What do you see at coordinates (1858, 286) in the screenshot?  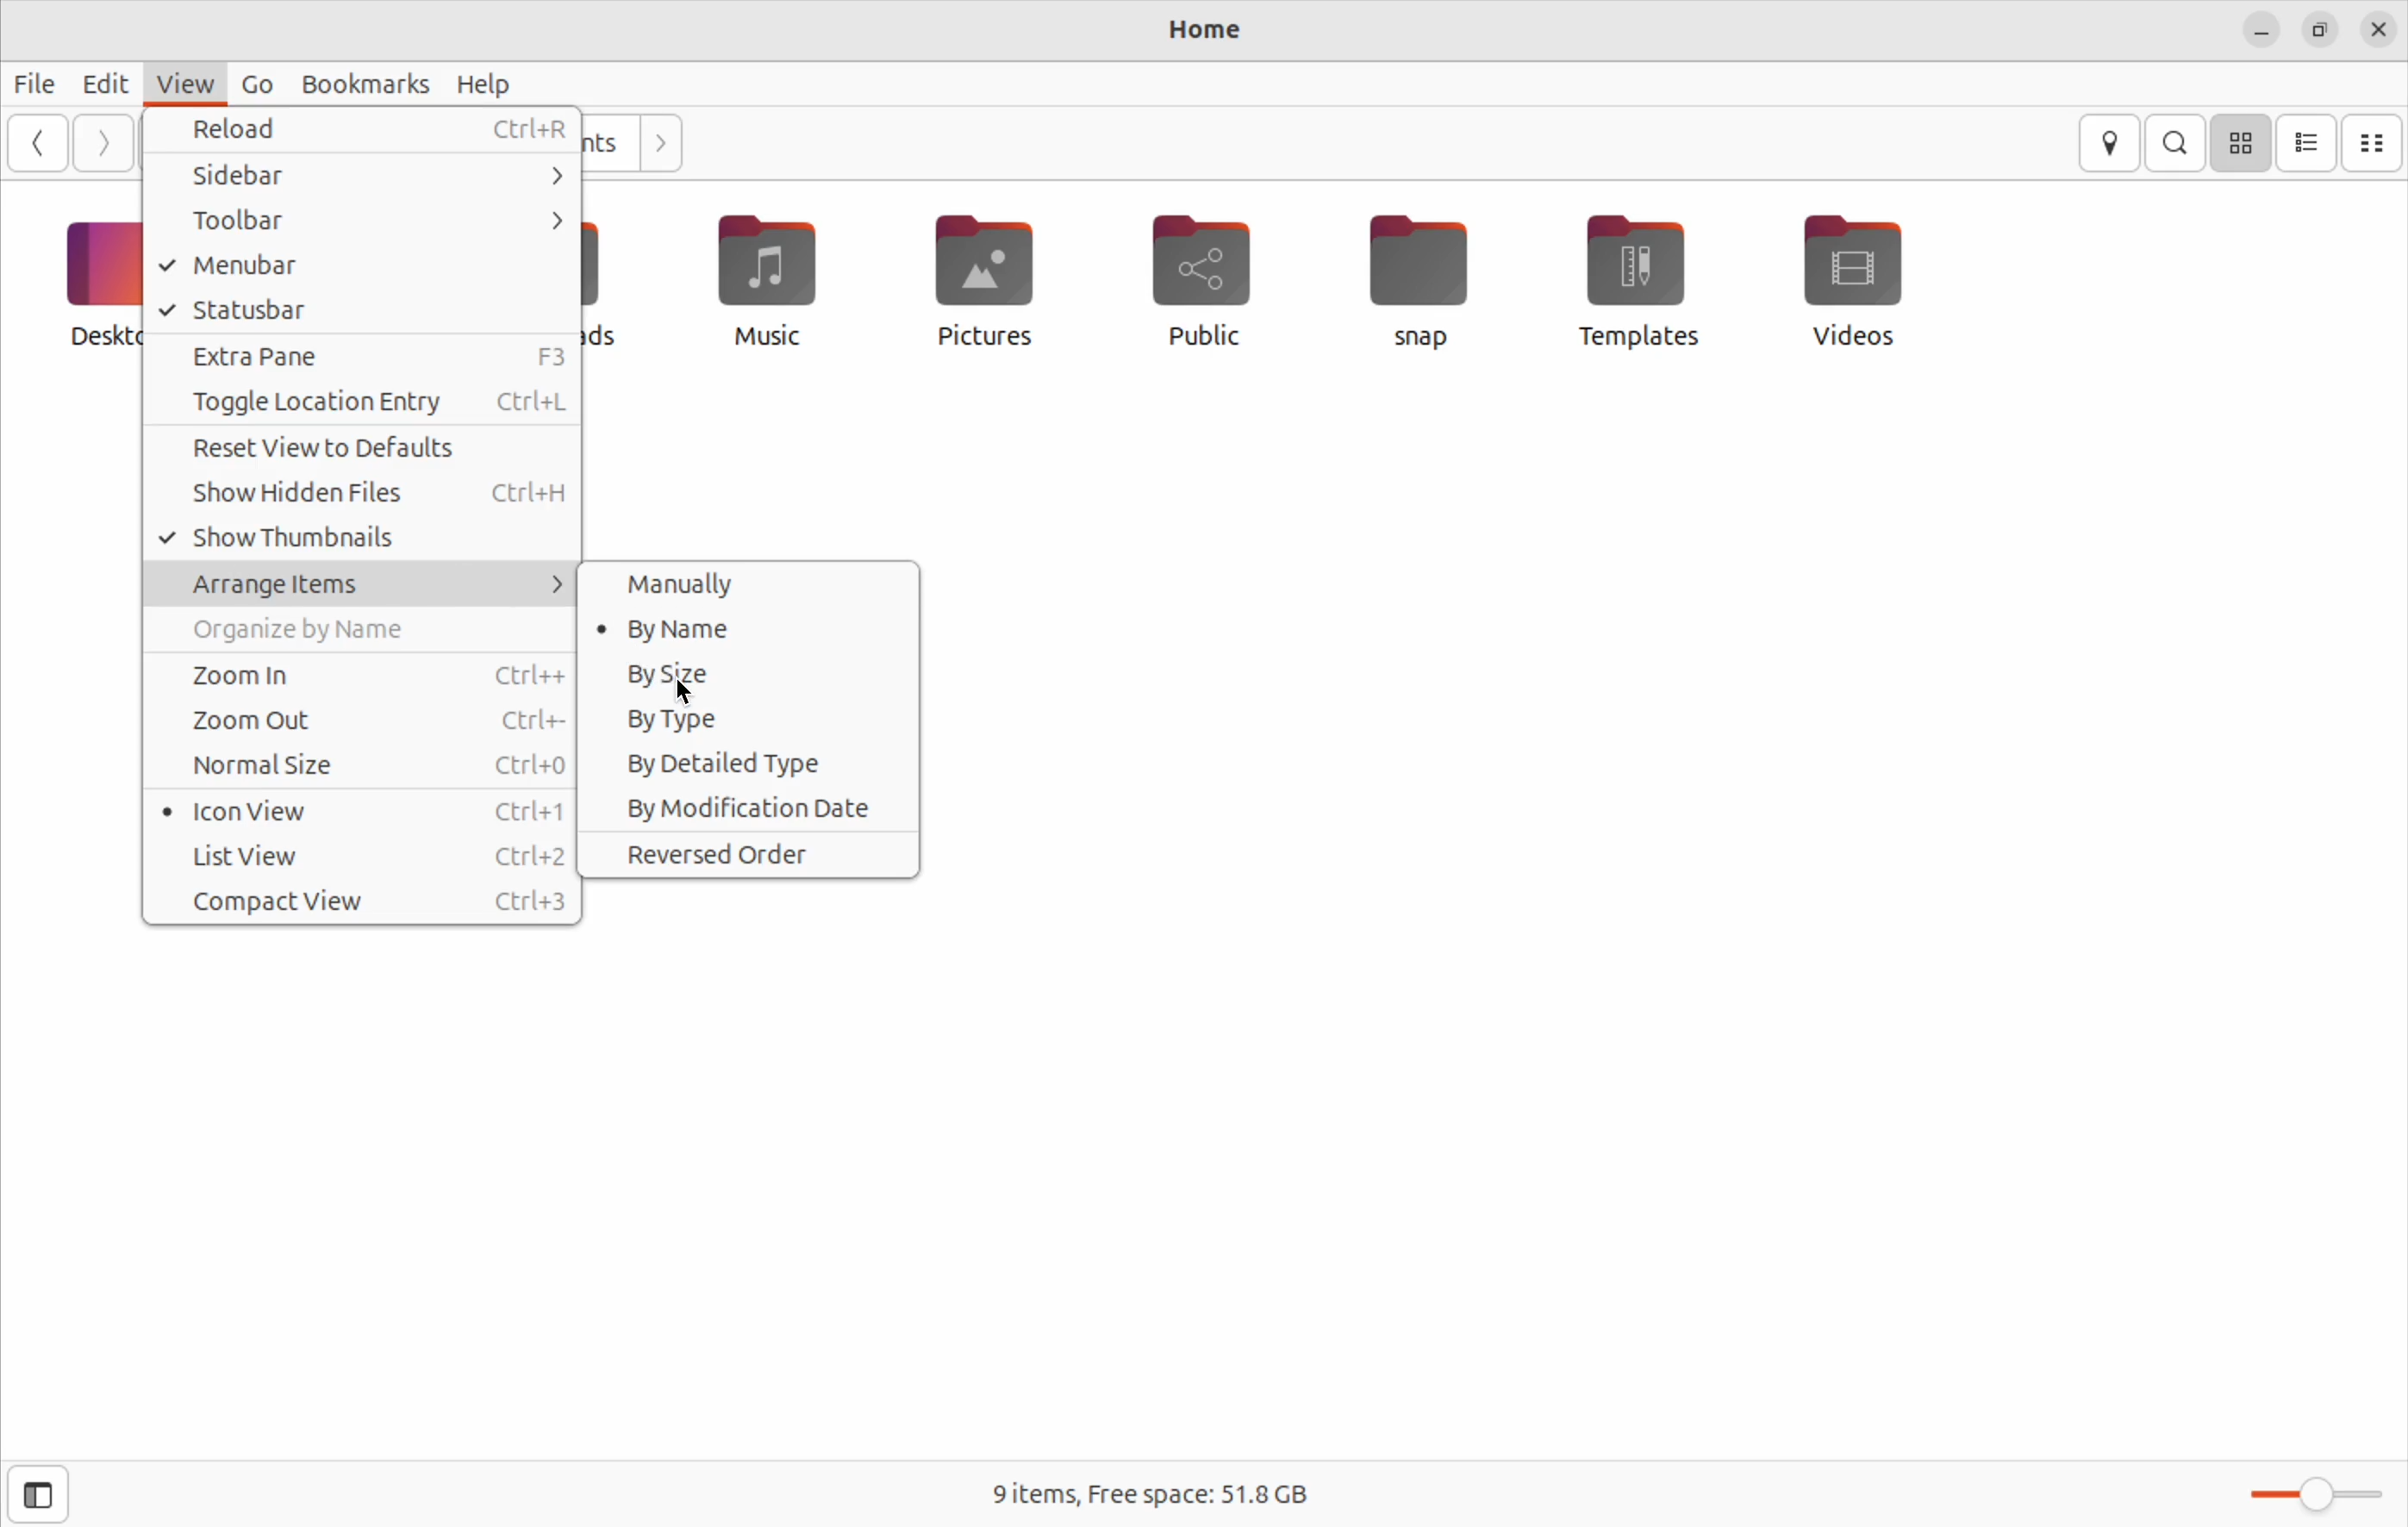 I see `videos` at bounding box center [1858, 286].